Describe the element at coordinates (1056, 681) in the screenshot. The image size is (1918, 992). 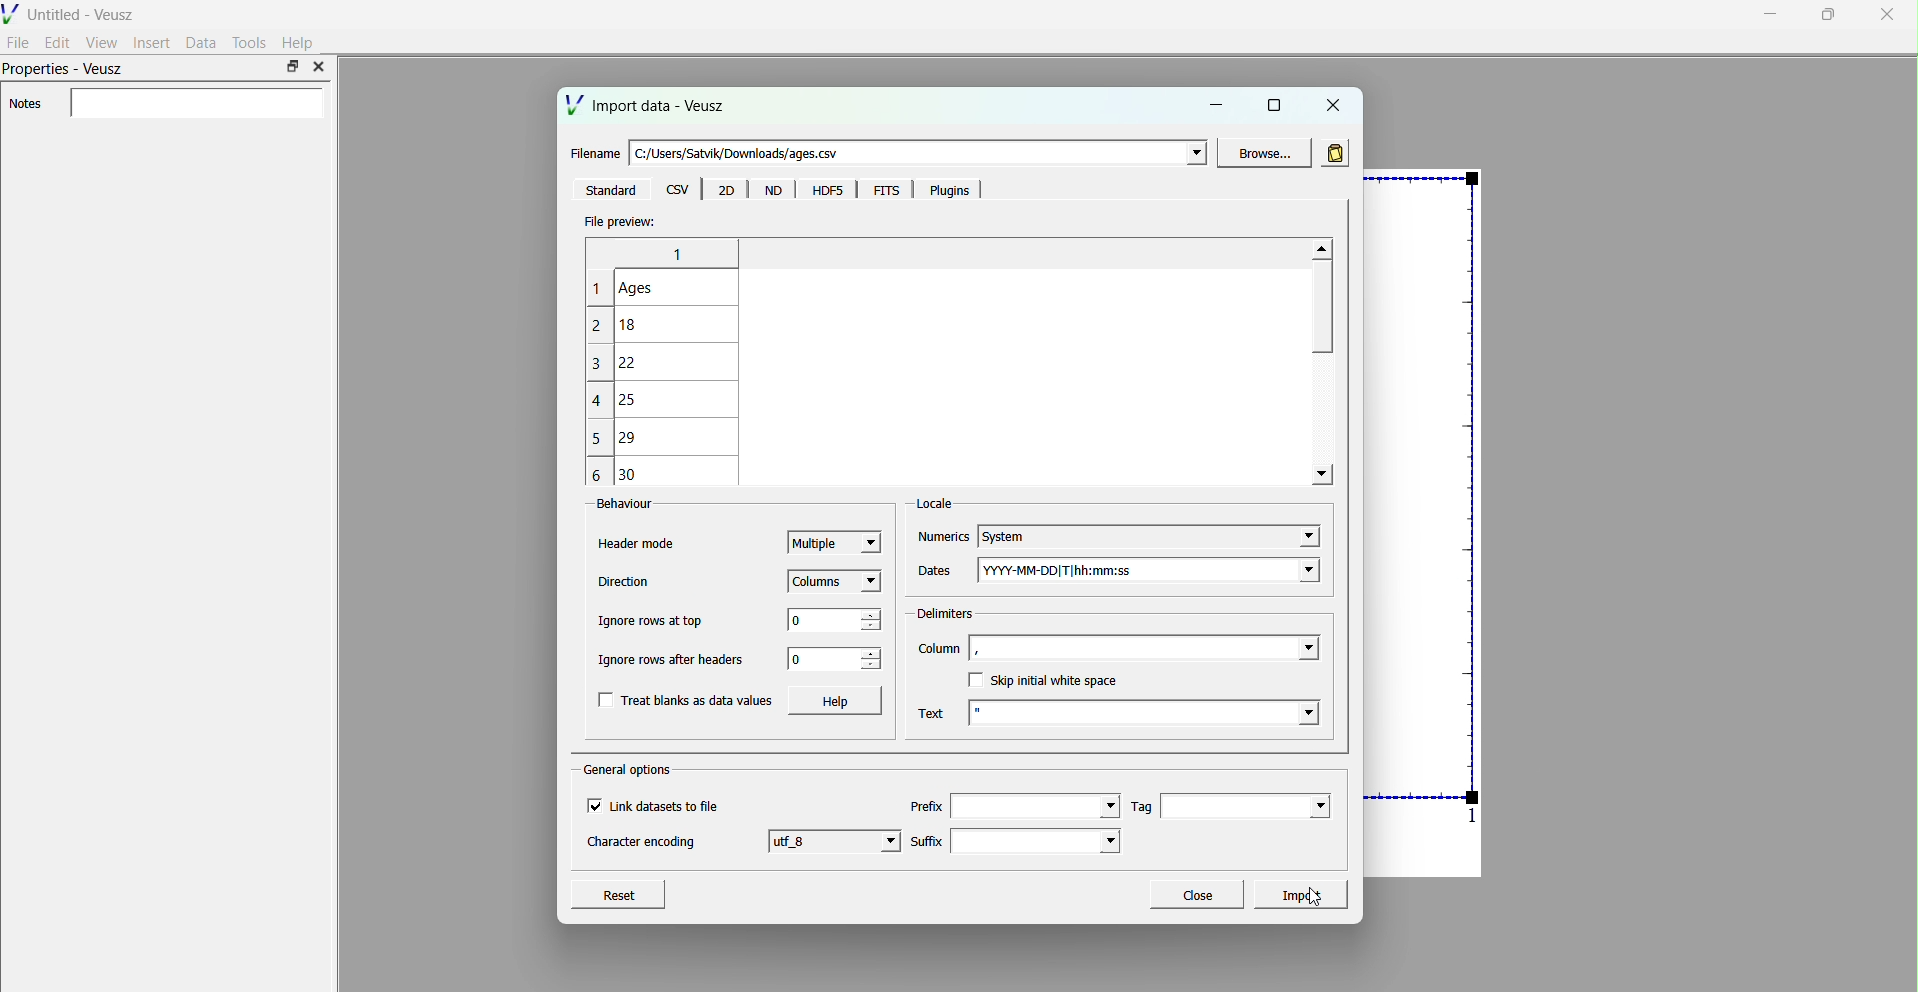
I see `Skip initial white space` at that location.